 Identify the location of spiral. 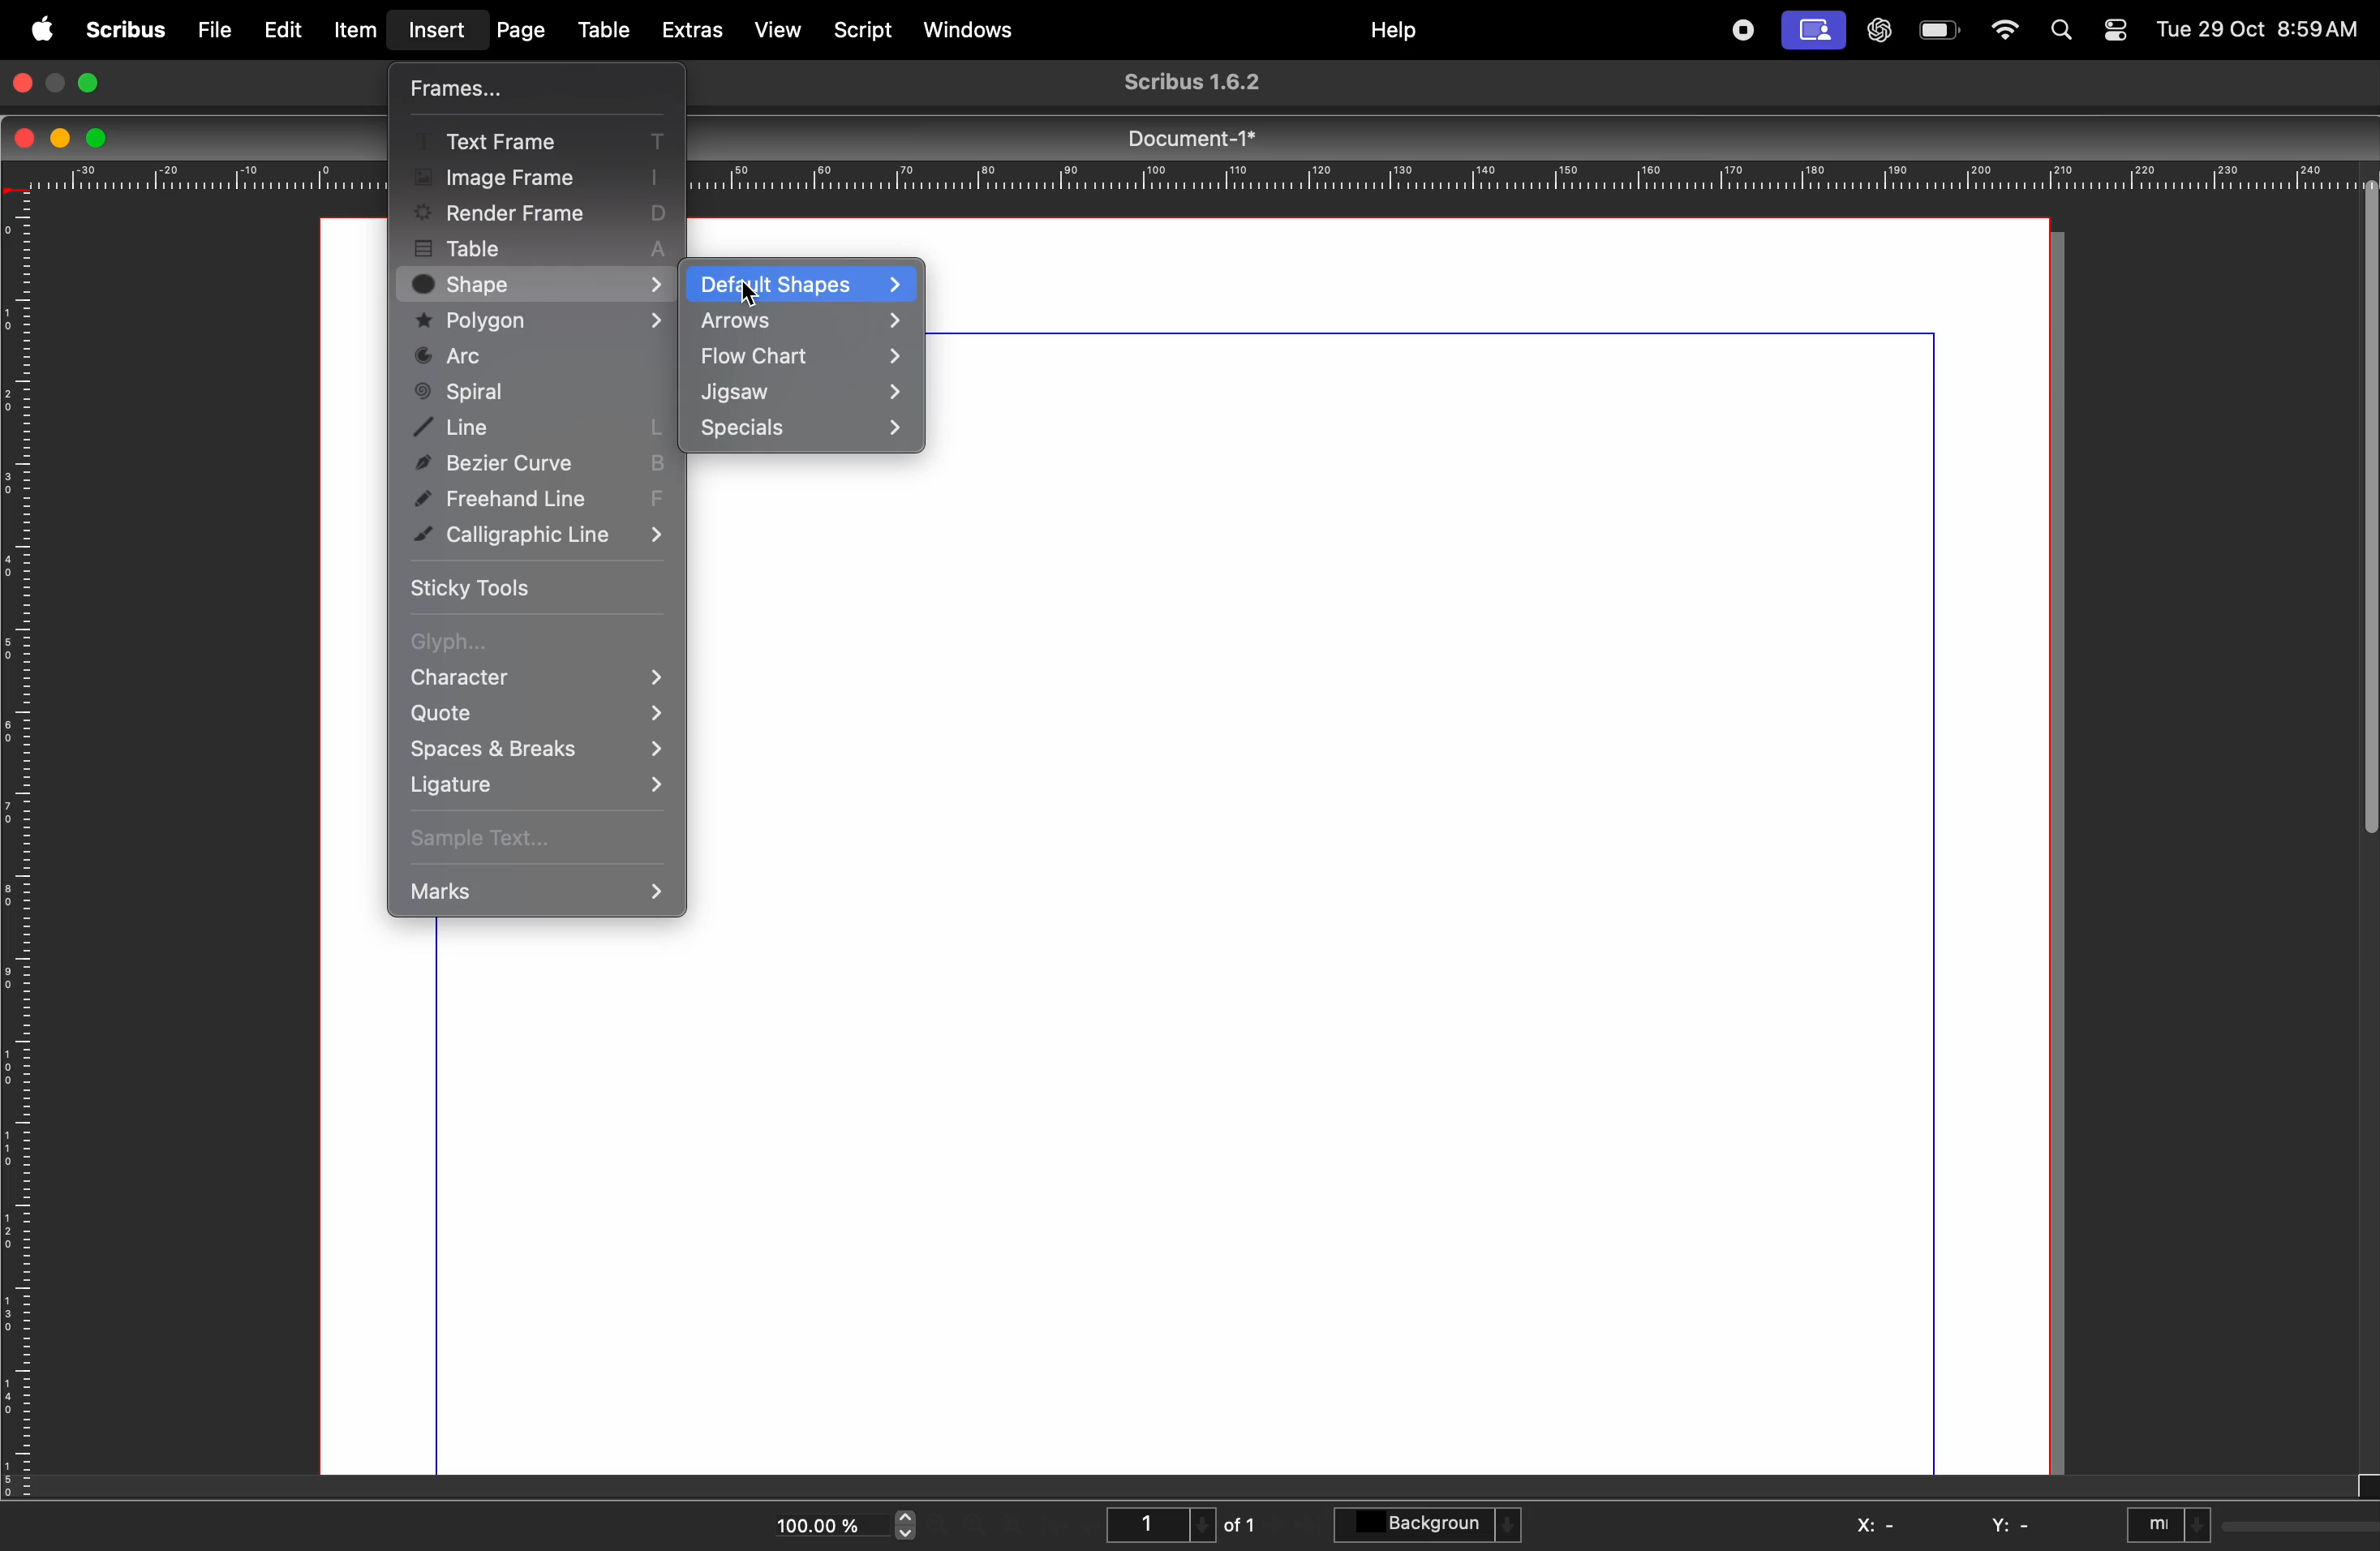
(535, 393).